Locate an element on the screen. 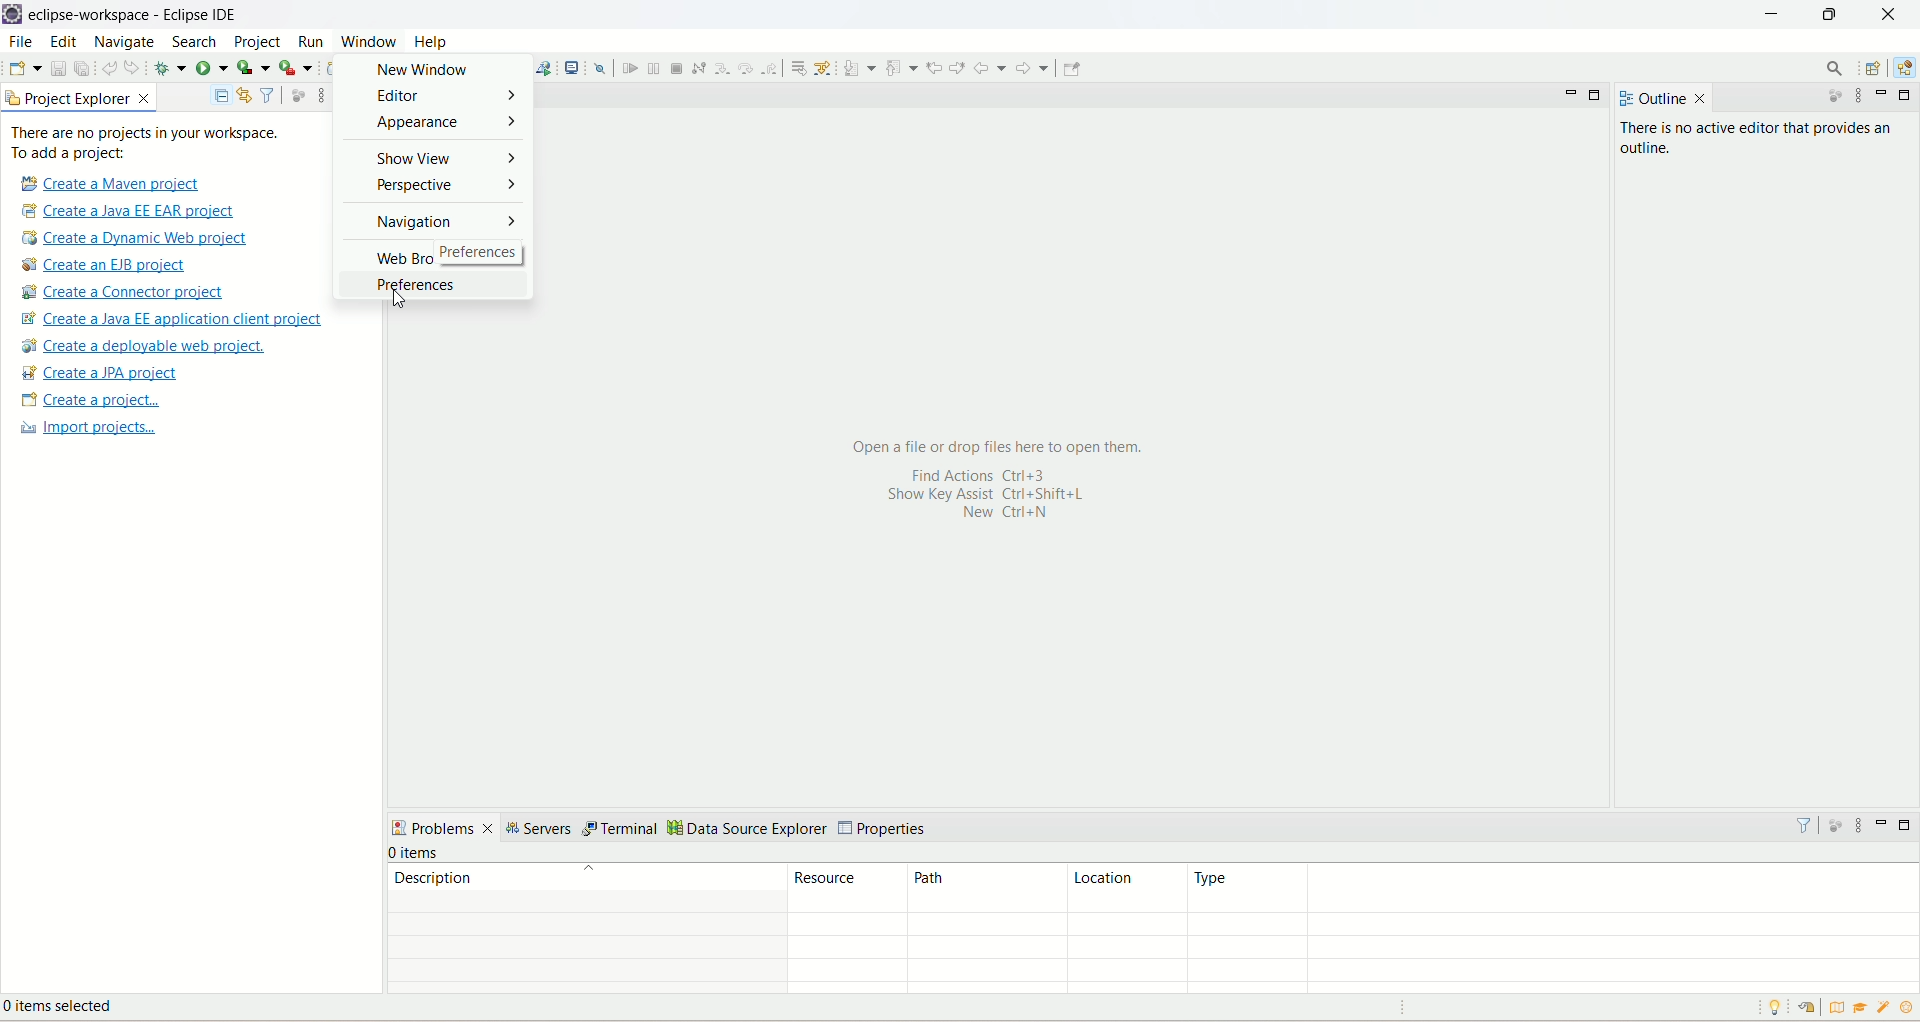 This screenshot has height=1022, width=1920. previous annotation is located at coordinates (901, 67).